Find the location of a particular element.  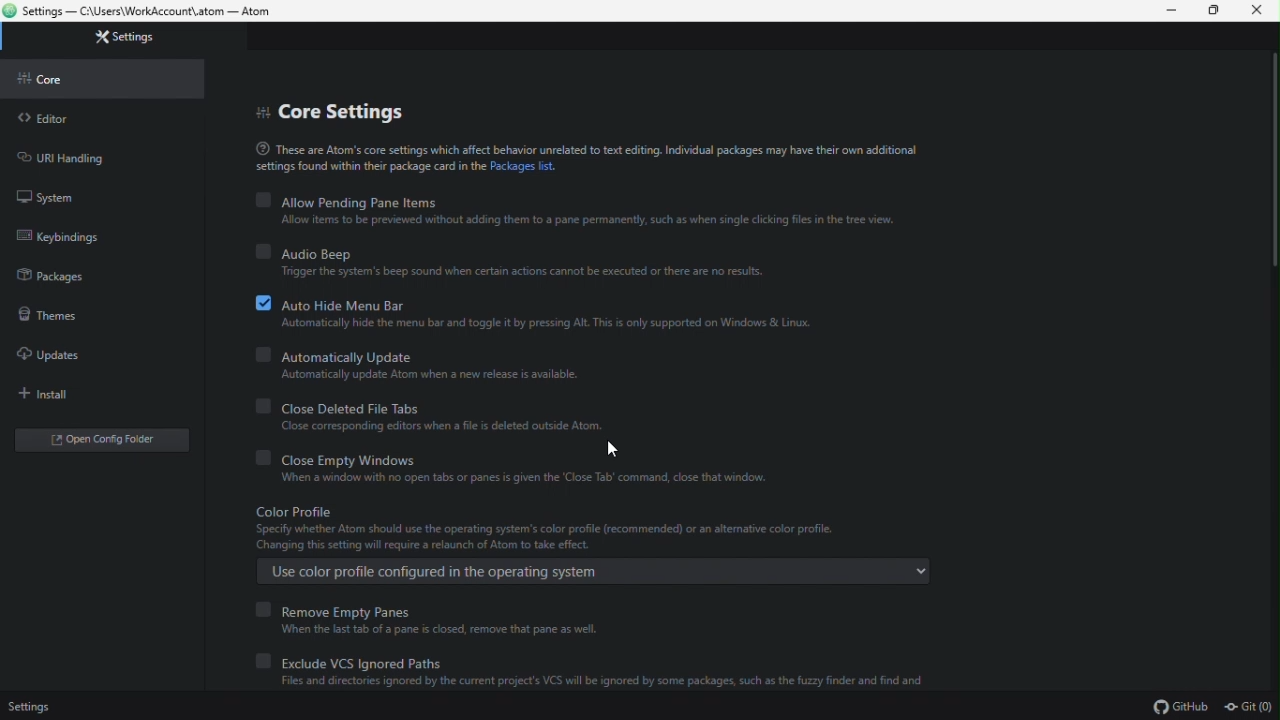

minimize is located at coordinates (1169, 11).